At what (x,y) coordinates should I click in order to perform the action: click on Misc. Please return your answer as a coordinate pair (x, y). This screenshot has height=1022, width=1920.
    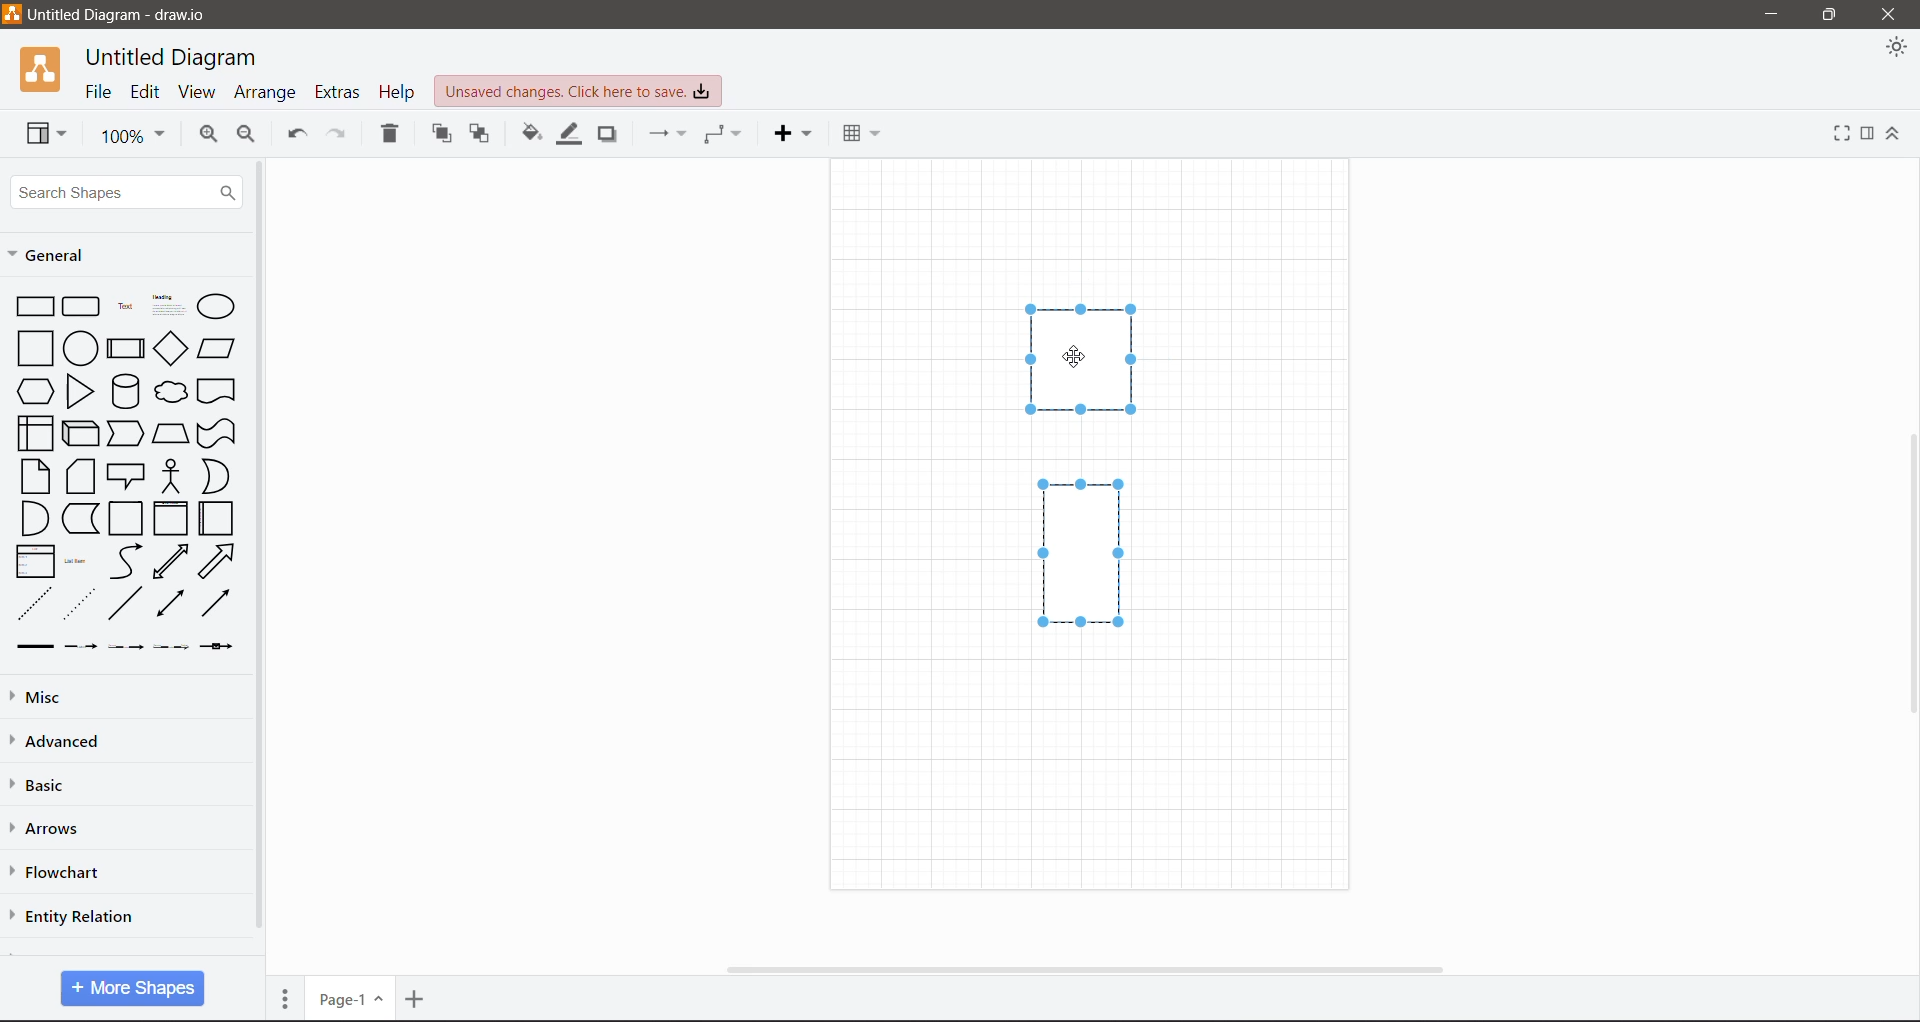
    Looking at the image, I should click on (43, 699).